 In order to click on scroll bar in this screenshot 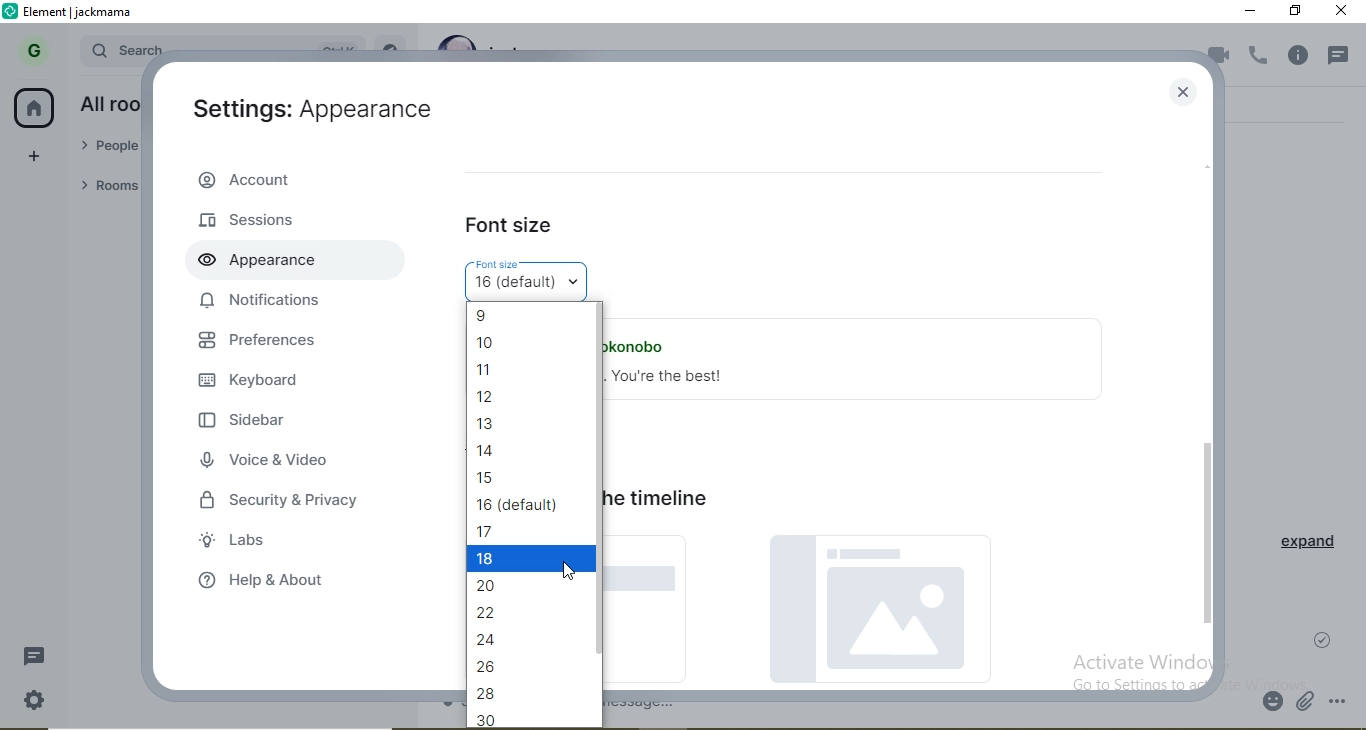, I will do `click(596, 483)`.